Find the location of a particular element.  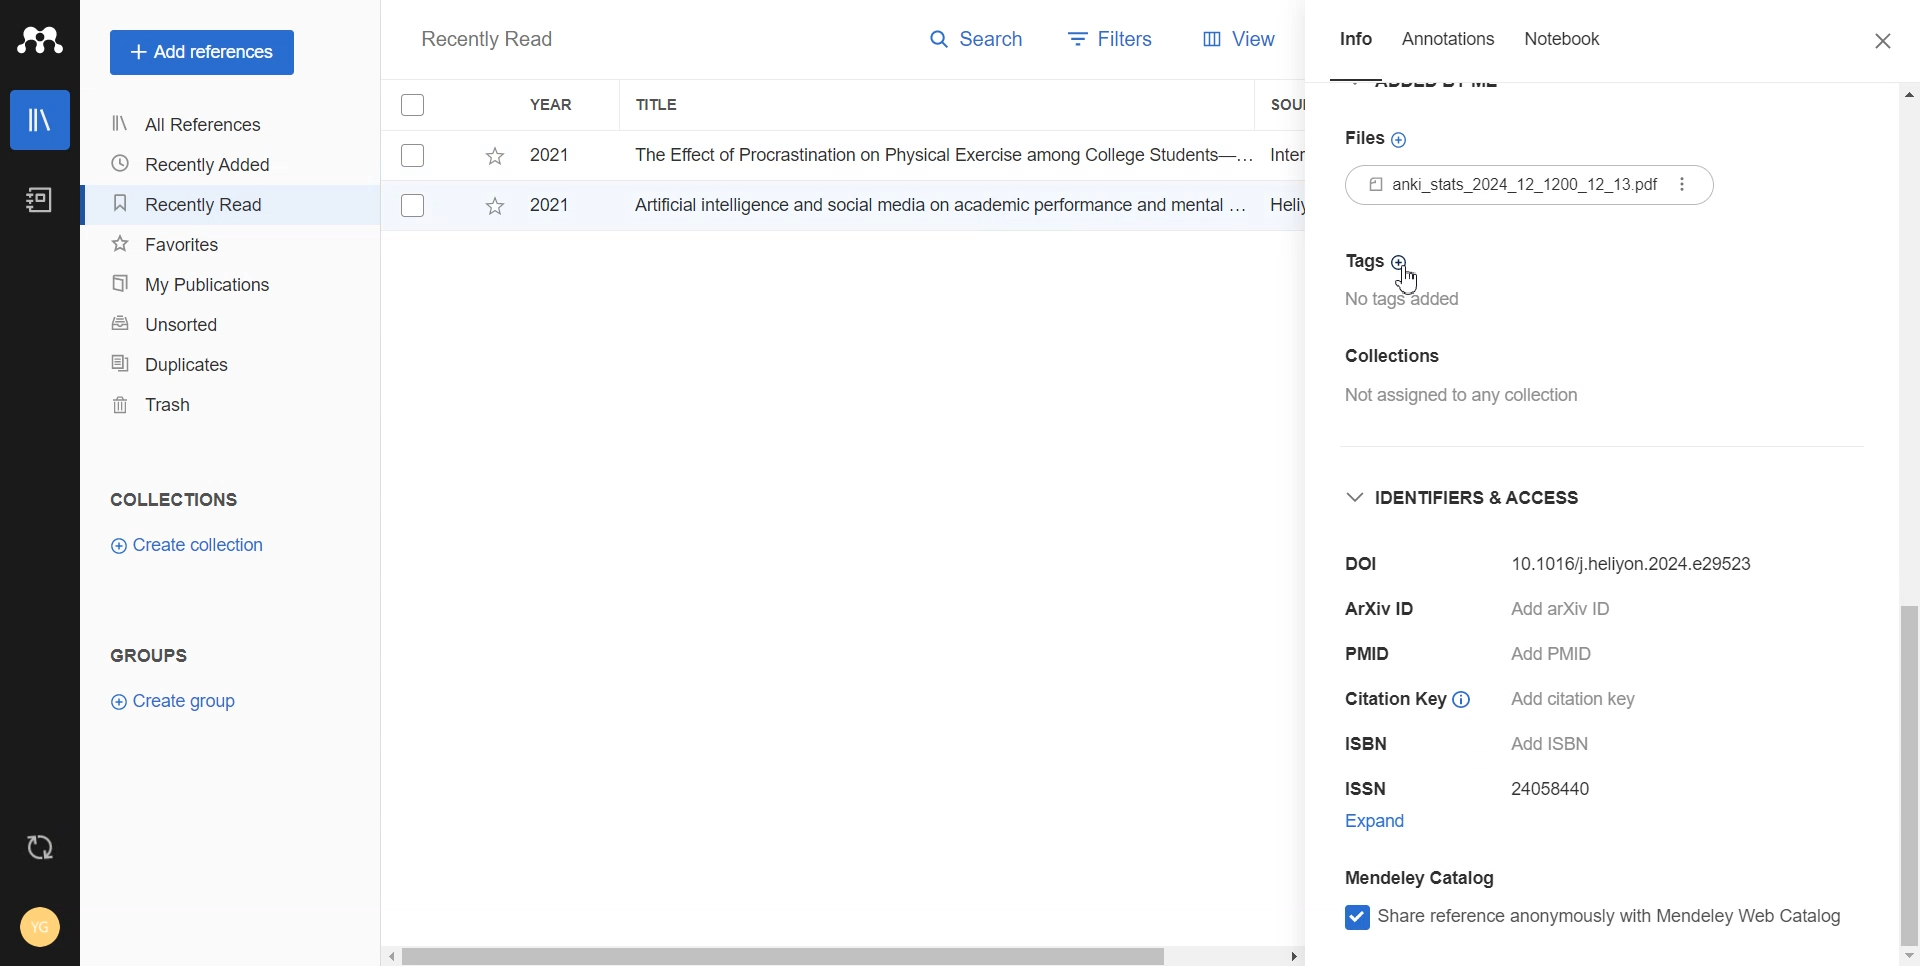

View is located at coordinates (1222, 39).